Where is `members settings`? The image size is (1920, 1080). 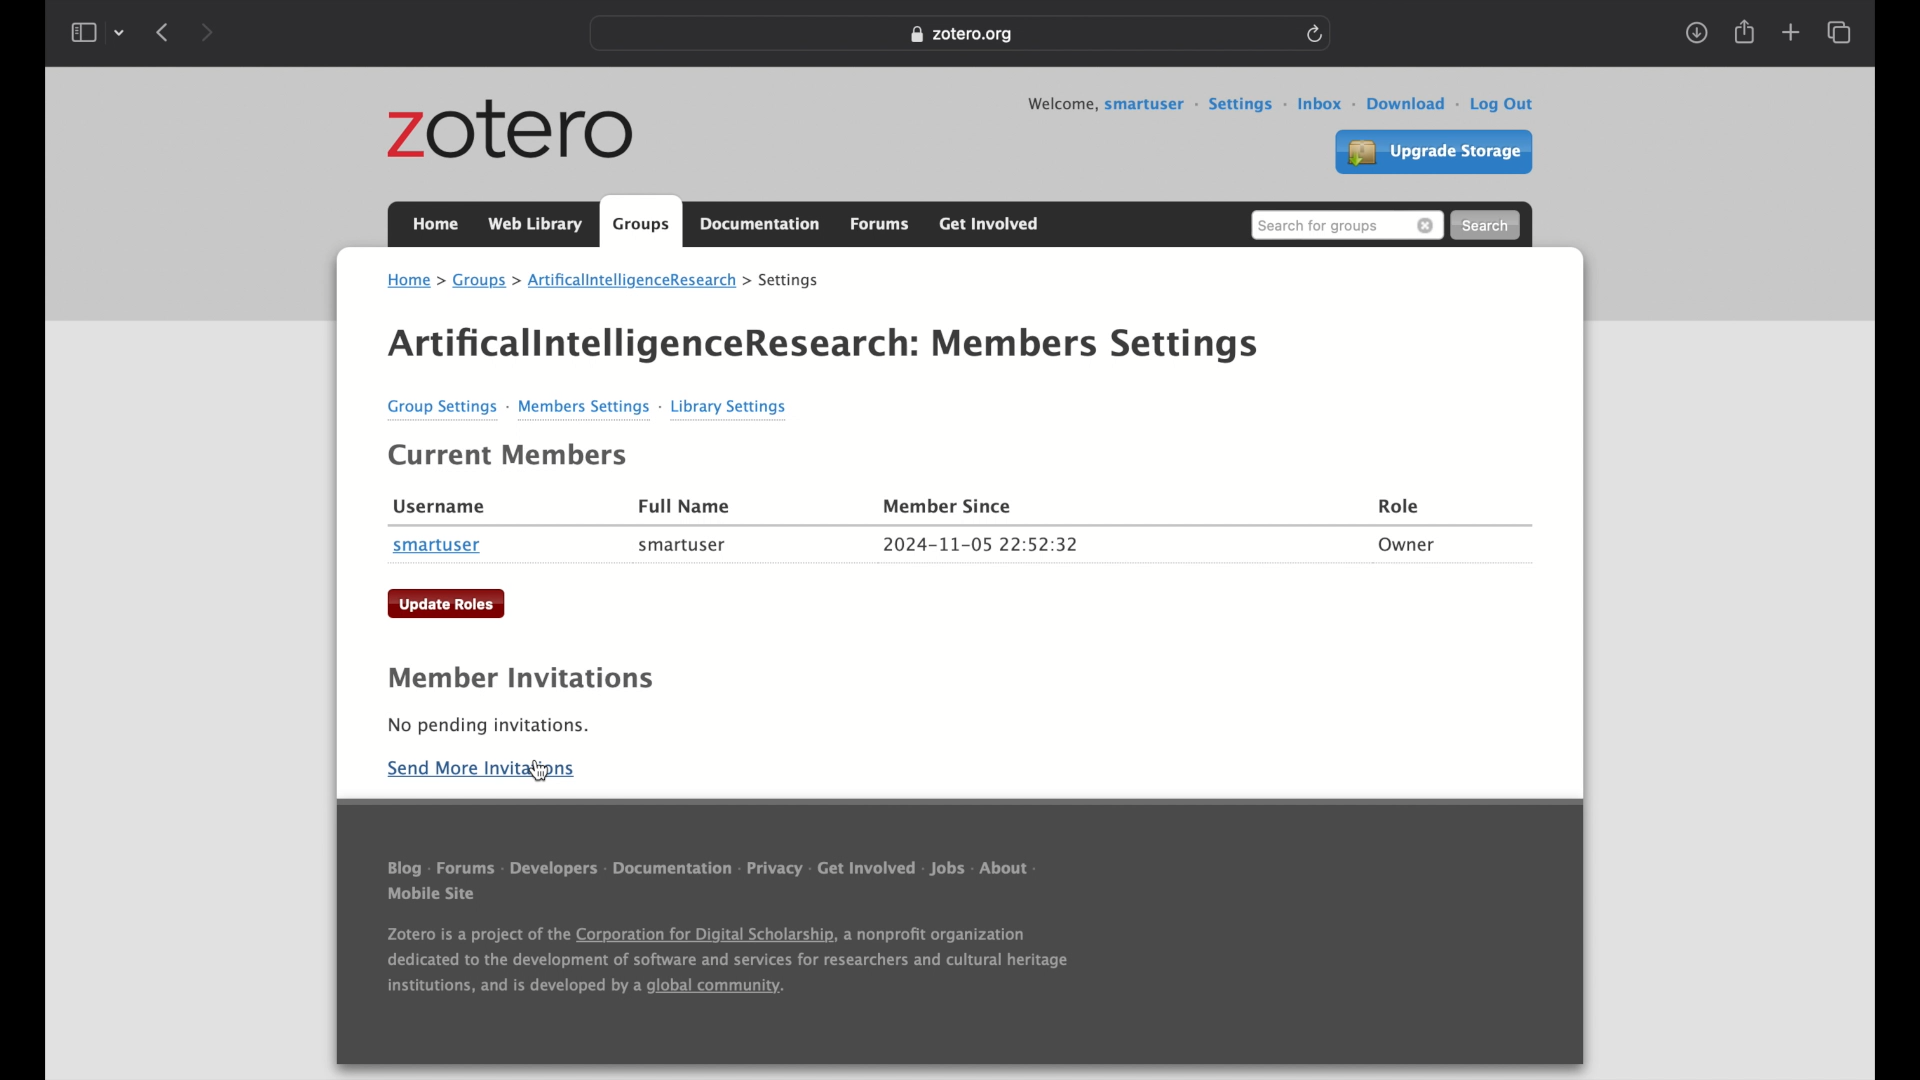 members settings is located at coordinates (1099, 347).